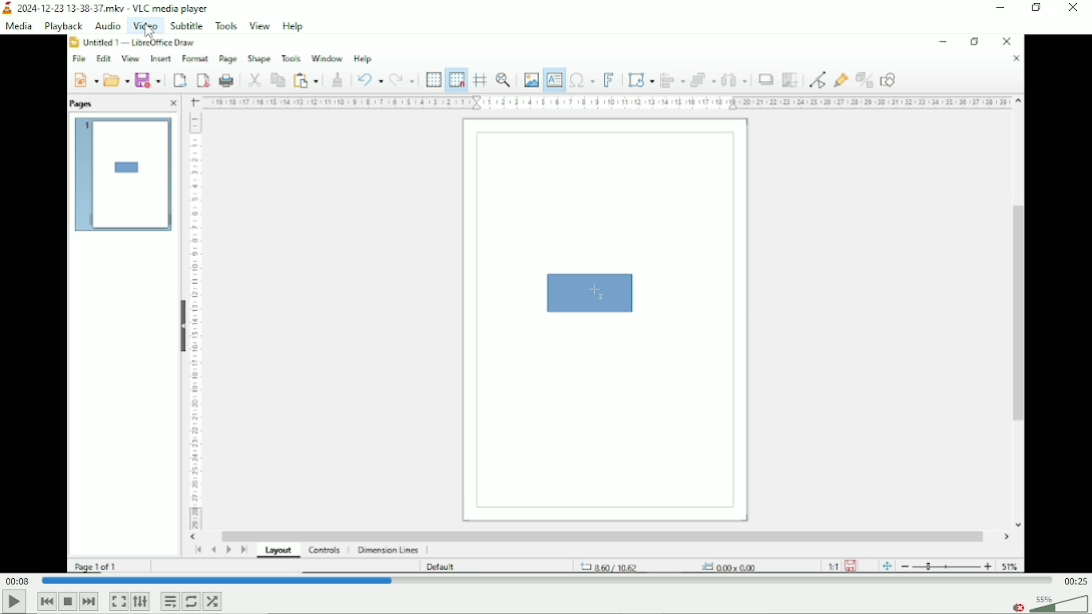 This screenshot has height=614, width=1092. Describe the element at coordinates (1038, 8) in the screenshot. I see `Restore down` at that location.